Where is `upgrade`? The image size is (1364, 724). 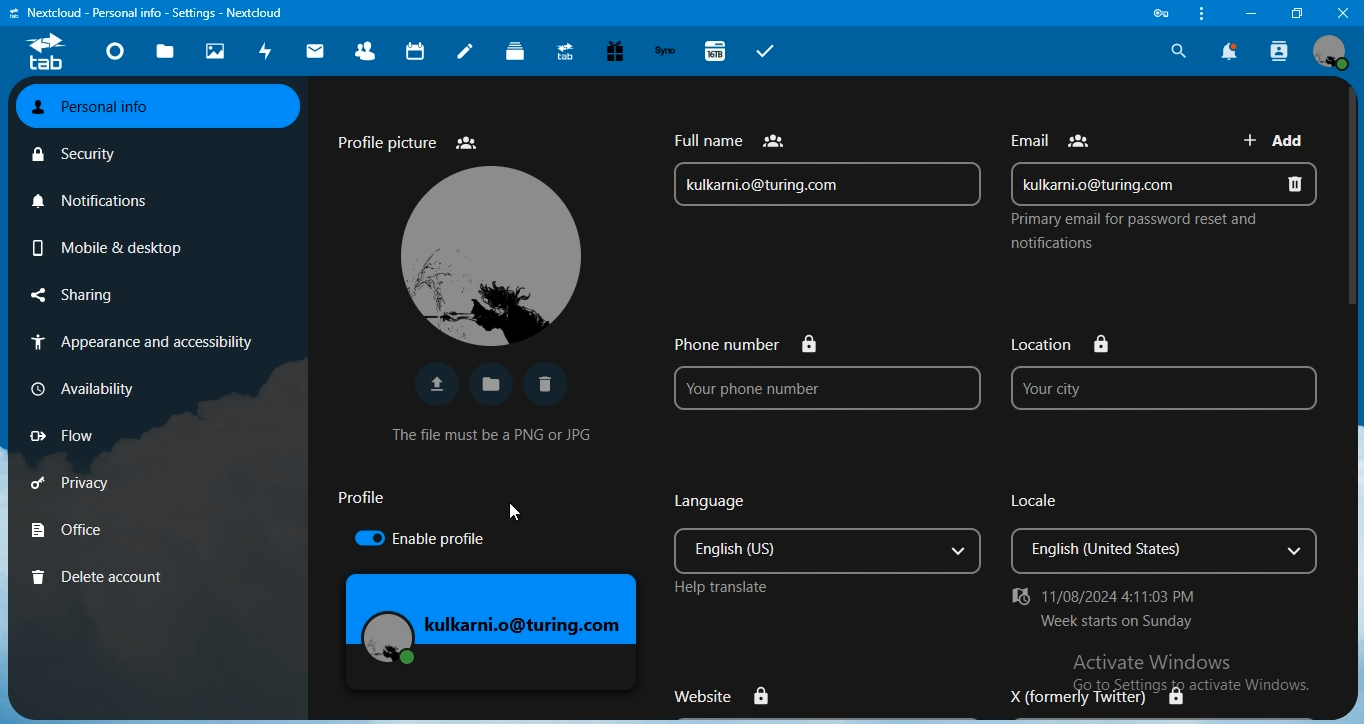
upgrade is located at coordinates (566, 52).